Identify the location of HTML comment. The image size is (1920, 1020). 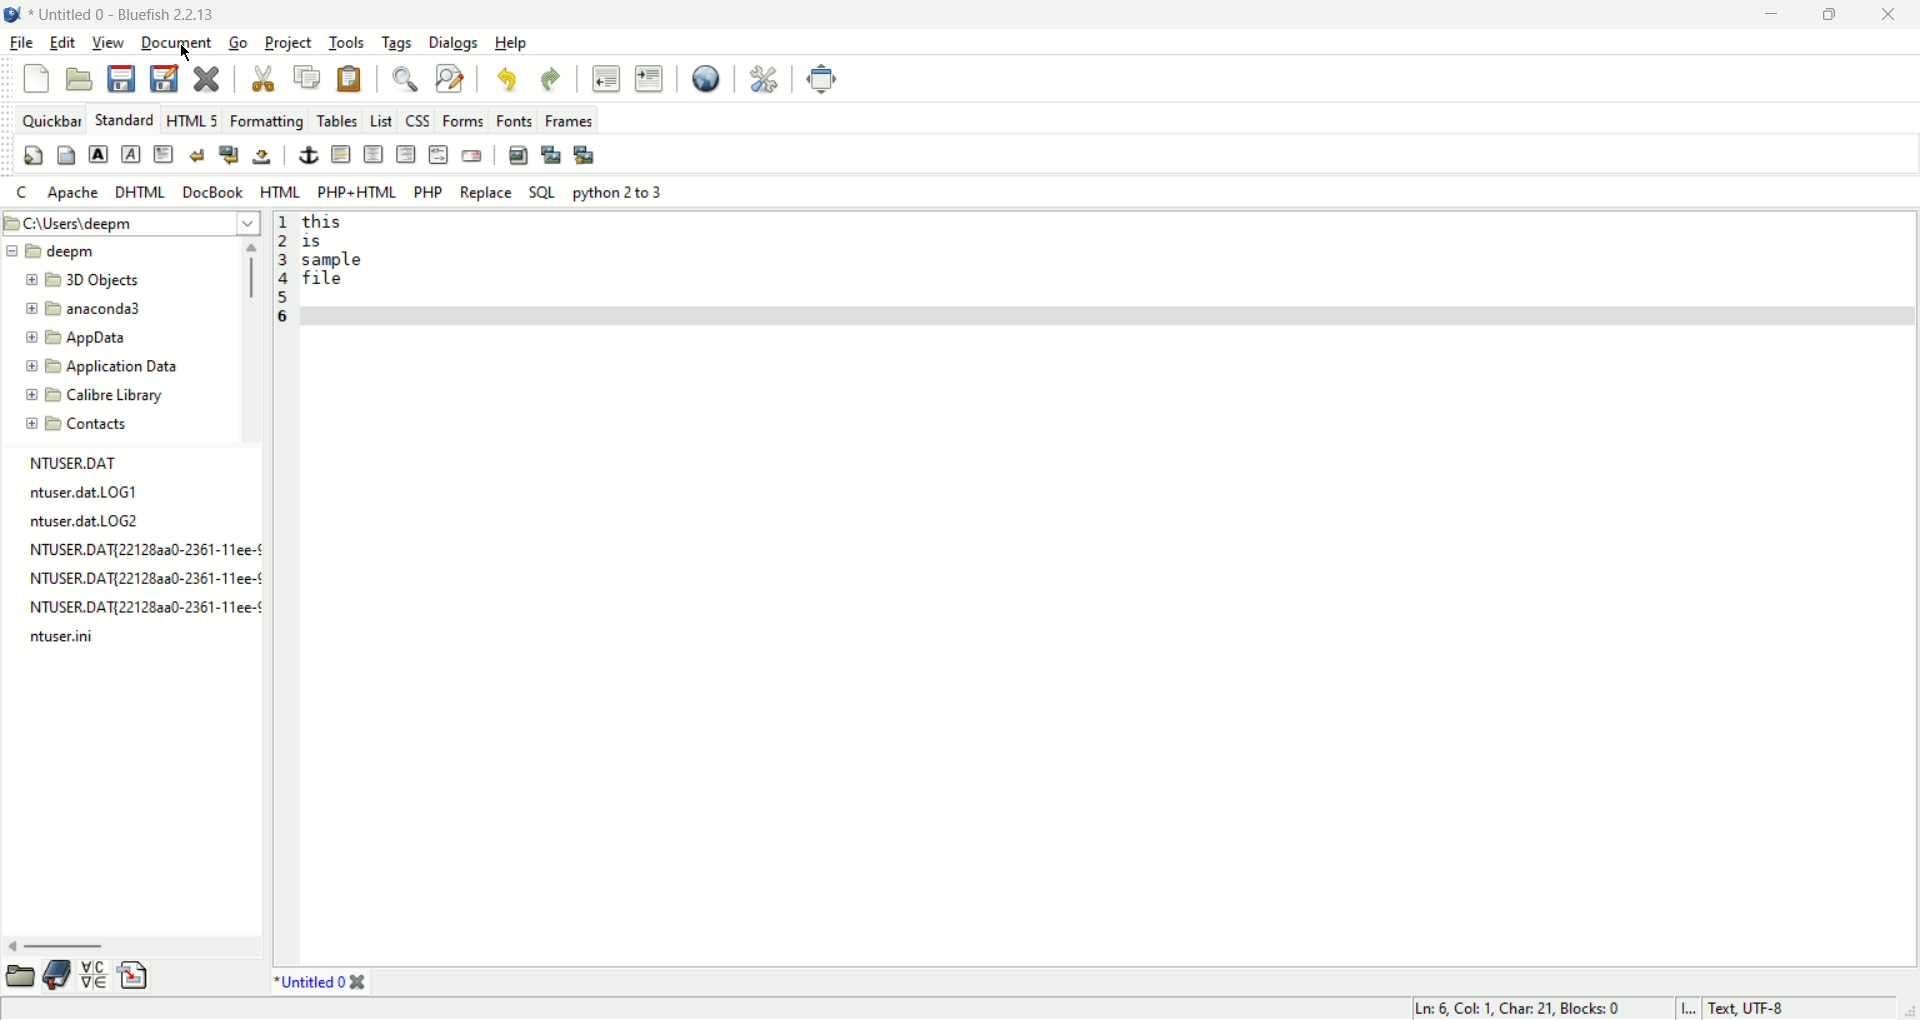
(440, 156).